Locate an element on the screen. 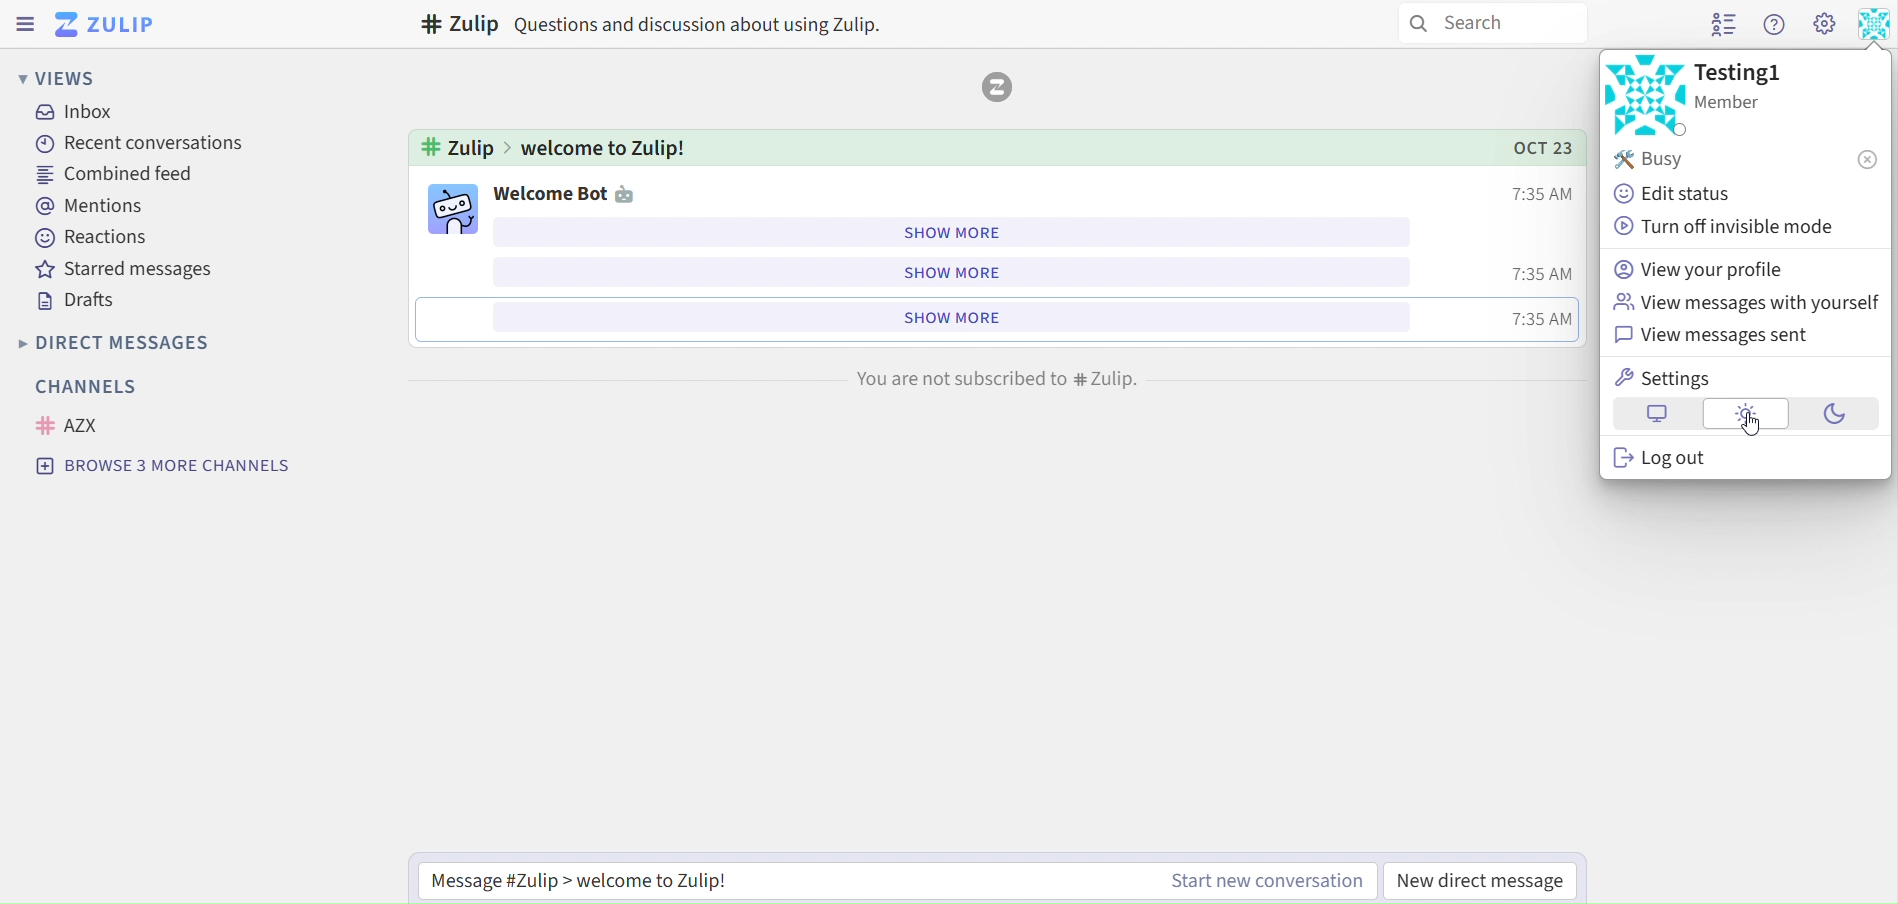  image is located at coordinates (455, 209).